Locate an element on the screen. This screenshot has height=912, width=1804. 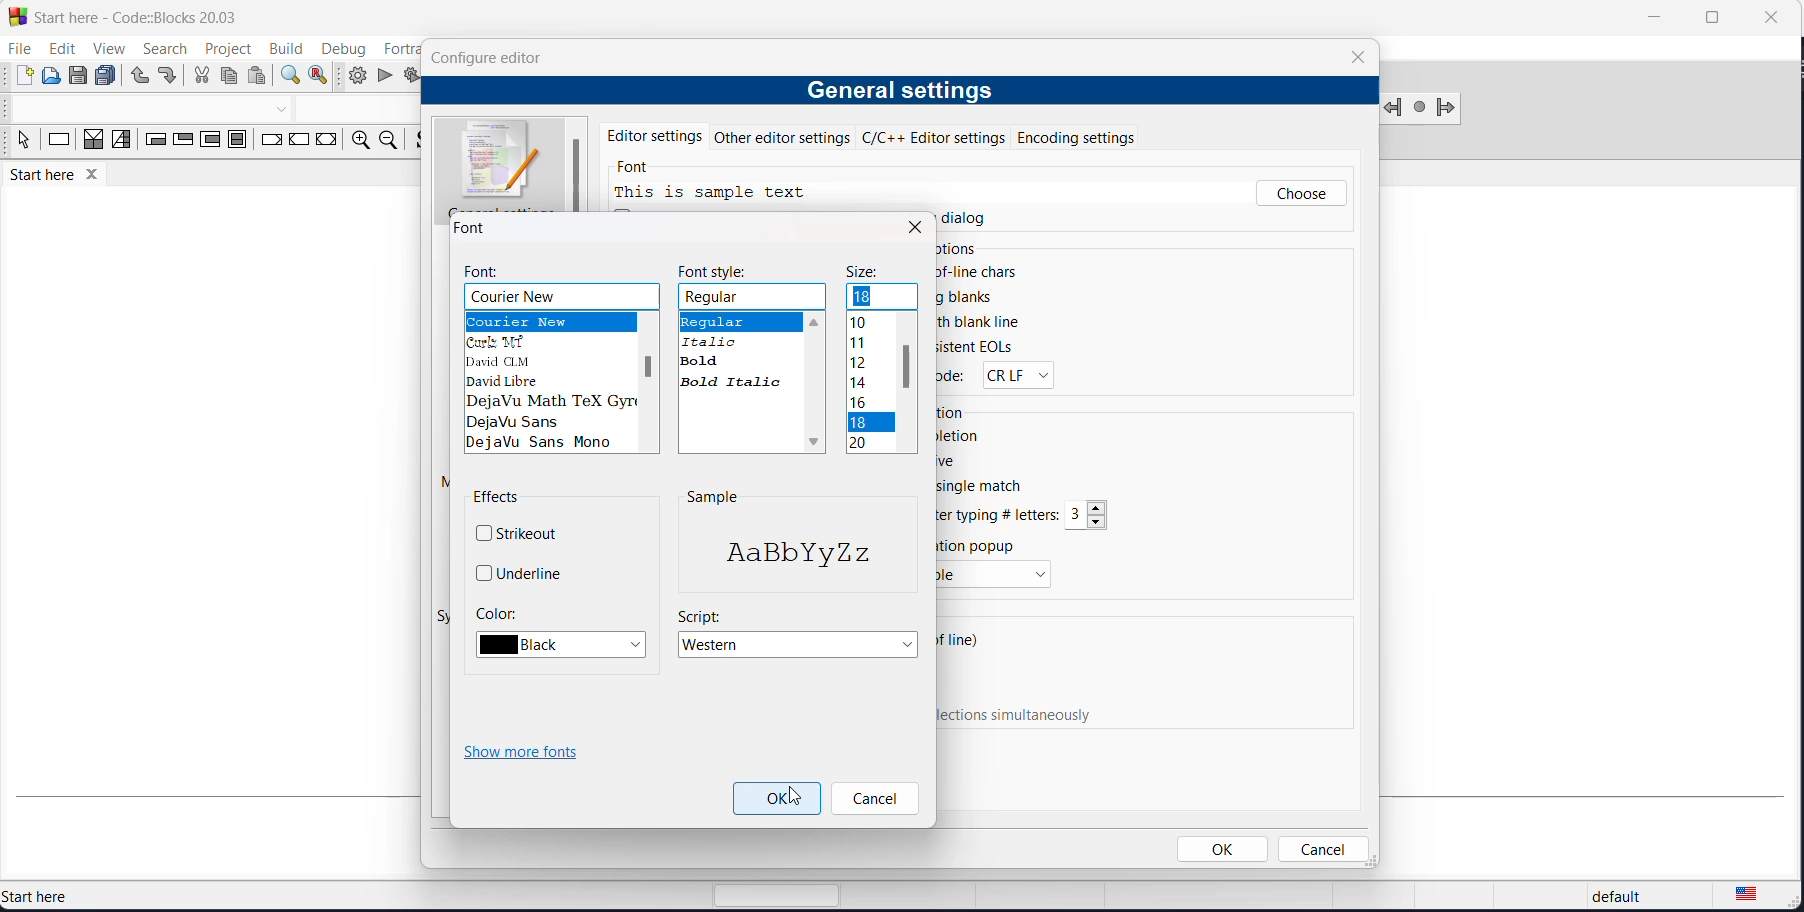
text languge is located at coordinates (1760, 898).